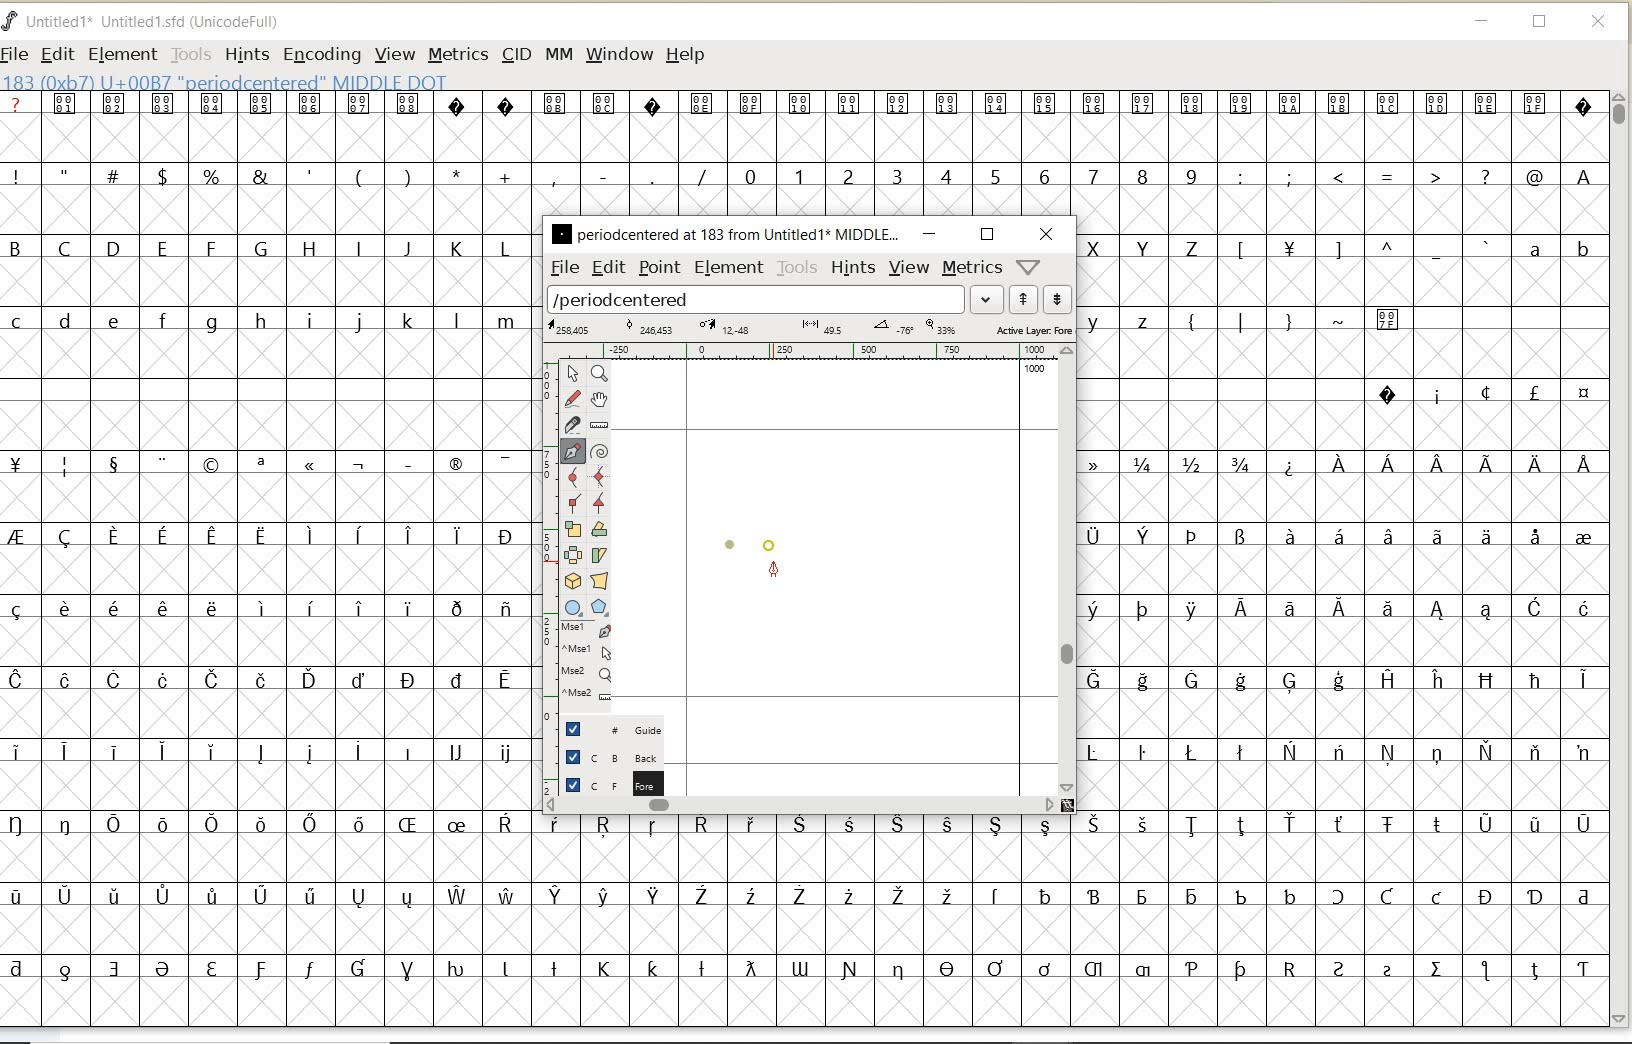  Describe the element at coordinates (600, 581) in the screenshot. I see `perform a perspective transformation on the selection` at that location.